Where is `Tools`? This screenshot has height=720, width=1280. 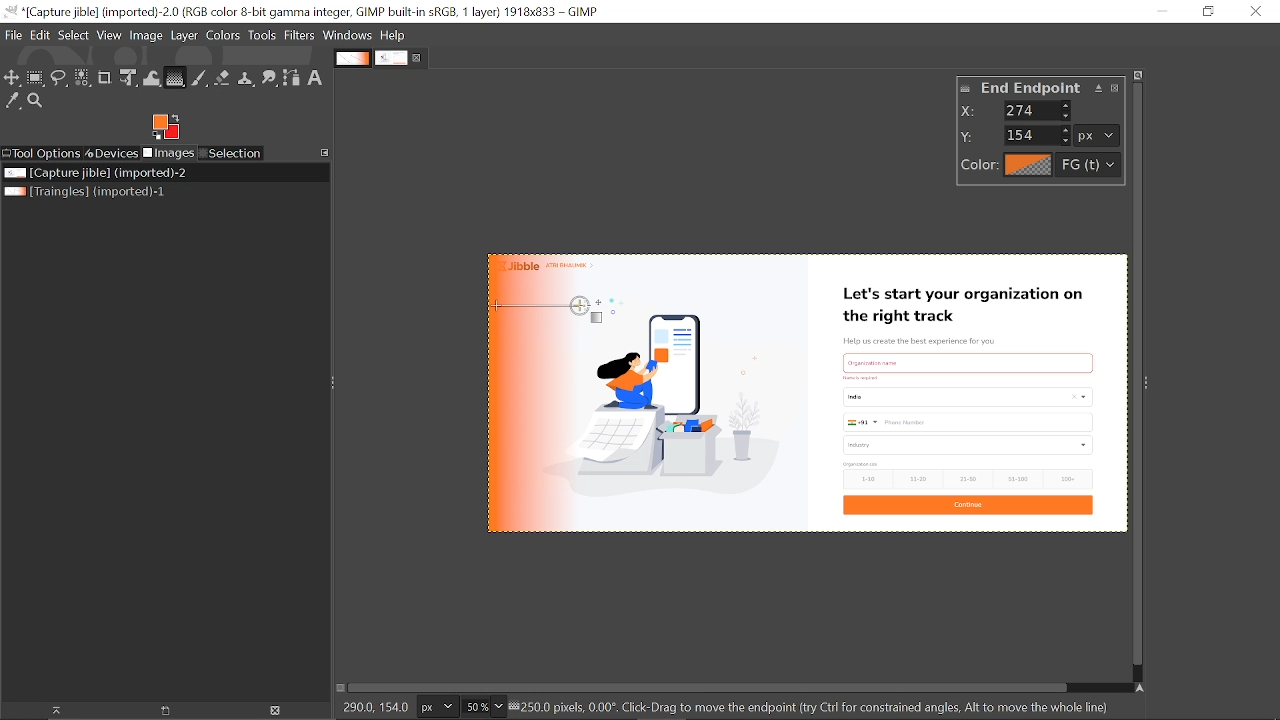 Tools is located at coordinates (264, 35).